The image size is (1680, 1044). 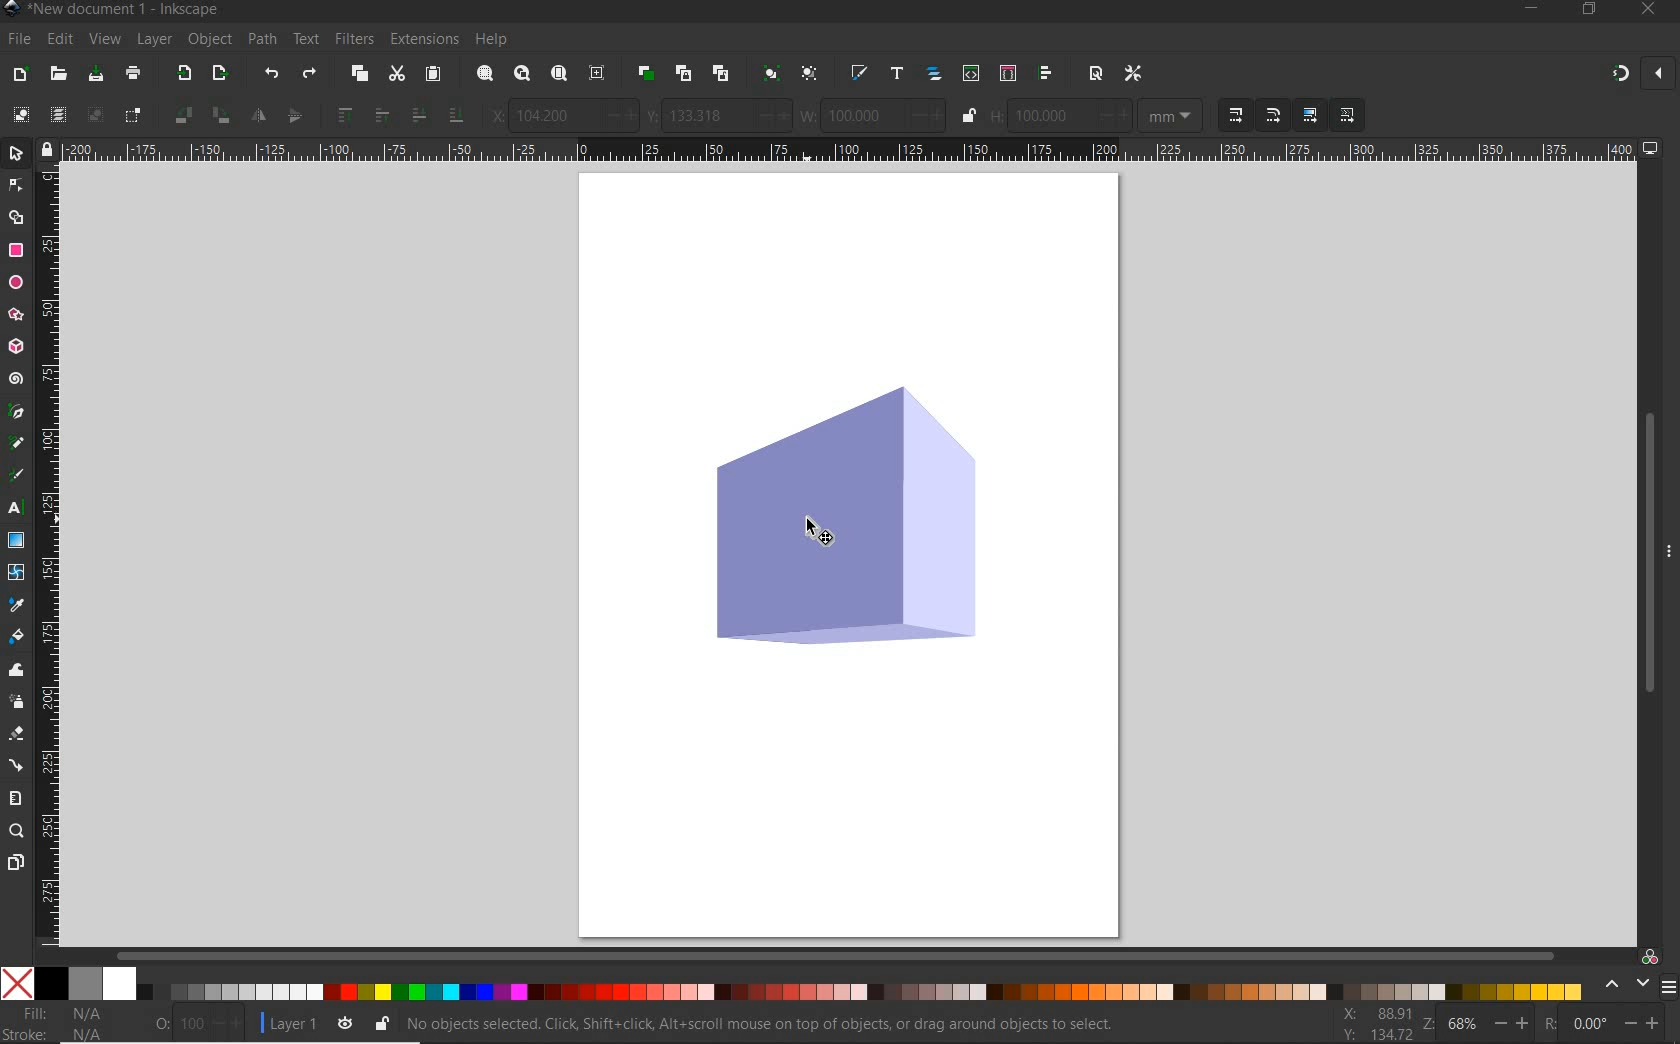 What do you see at coordinates (772, 116) in the screenshot?
I see `increase/decrease` at bounding box center [772, 116].